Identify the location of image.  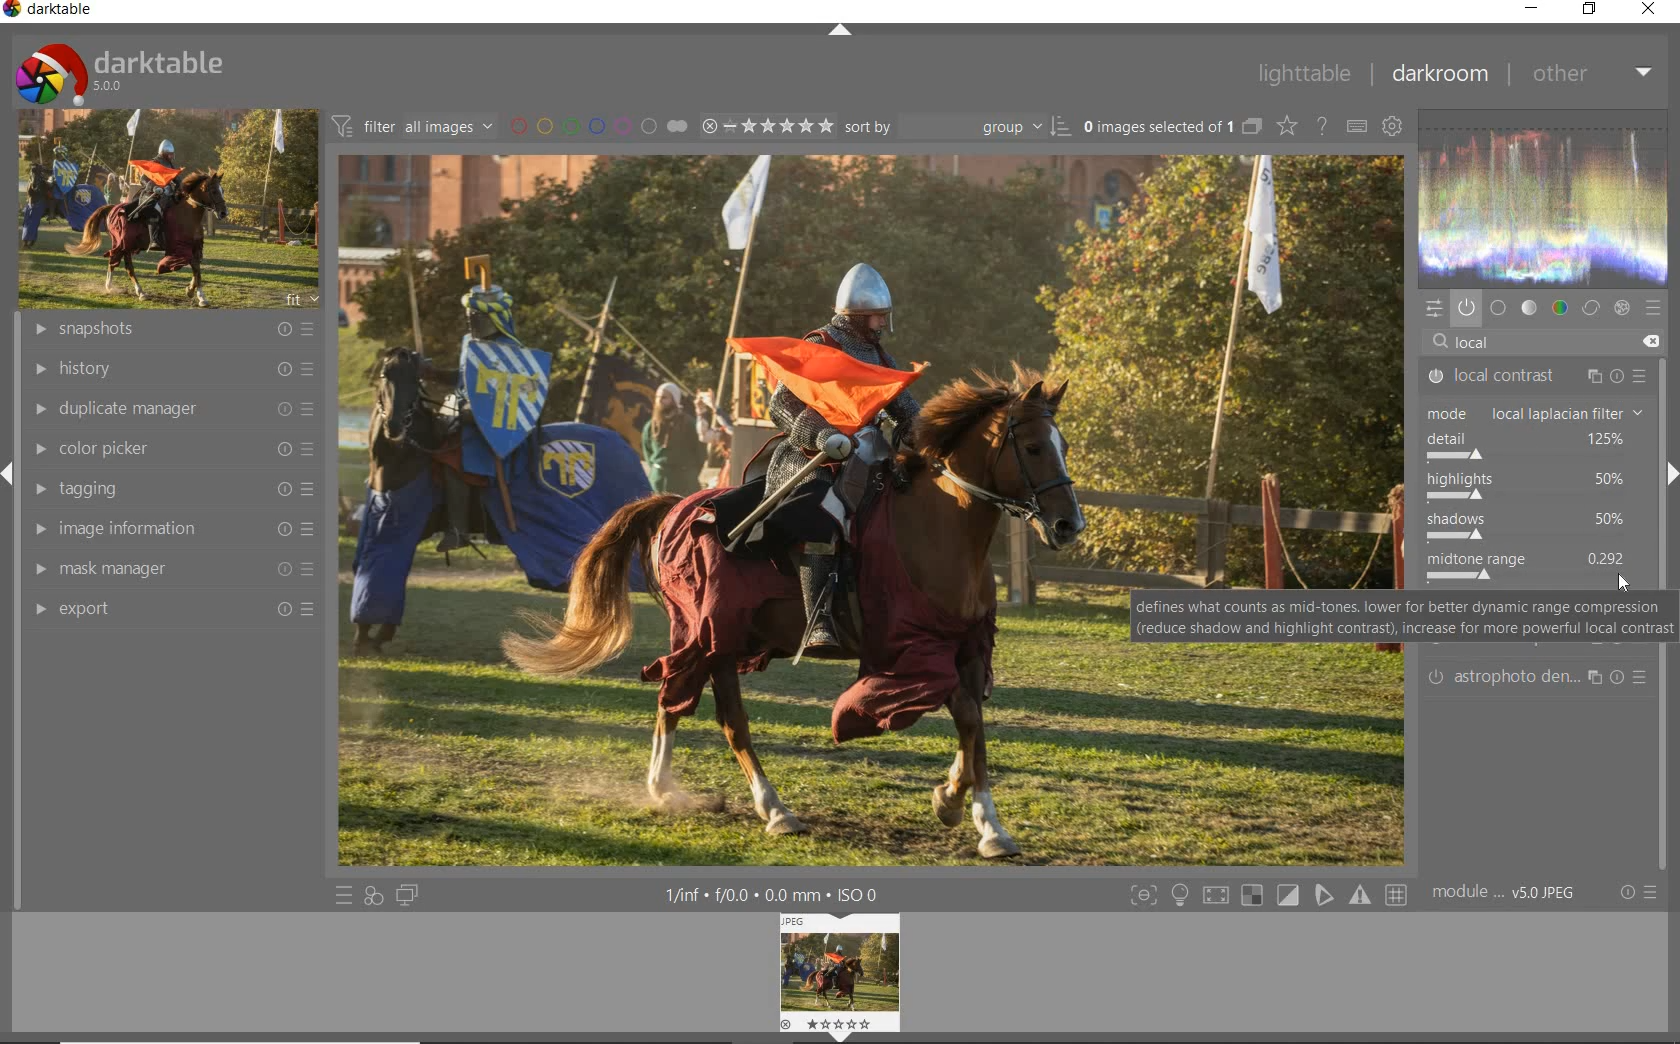
(169, 209).